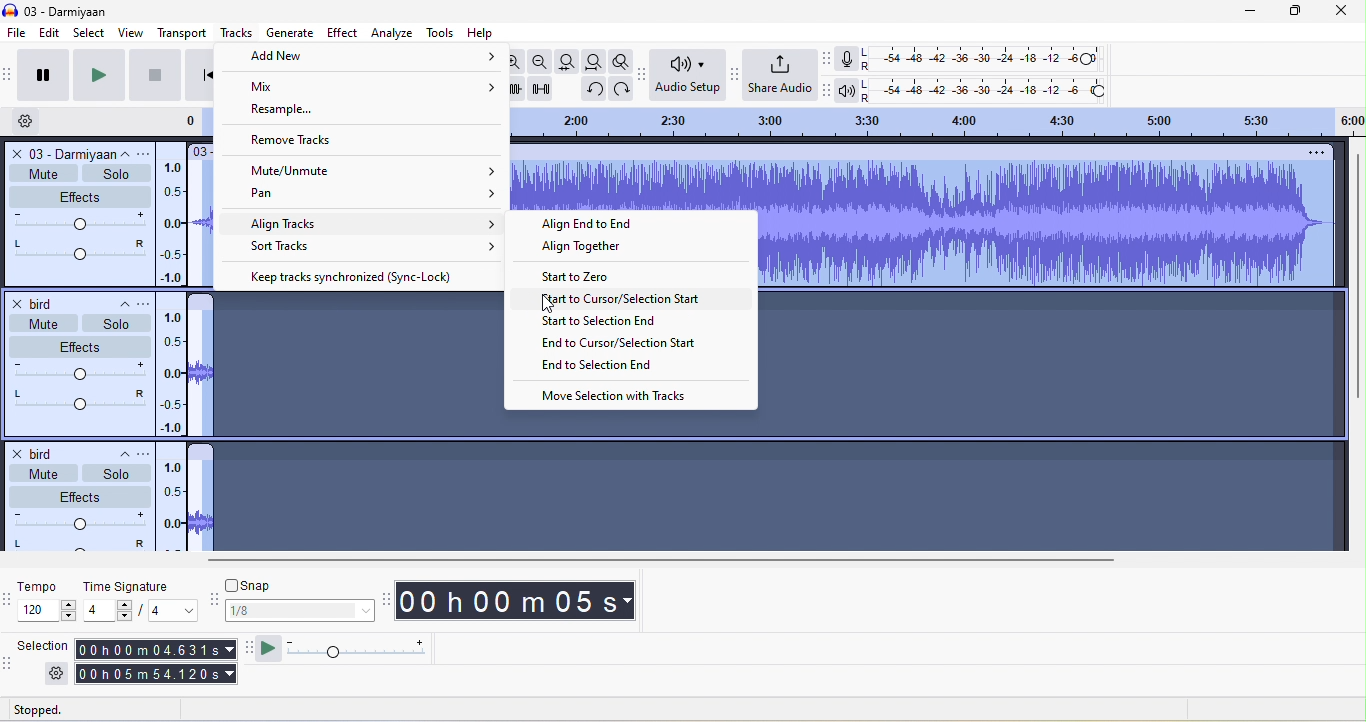  I want to click on tempo, so click(50, 612).